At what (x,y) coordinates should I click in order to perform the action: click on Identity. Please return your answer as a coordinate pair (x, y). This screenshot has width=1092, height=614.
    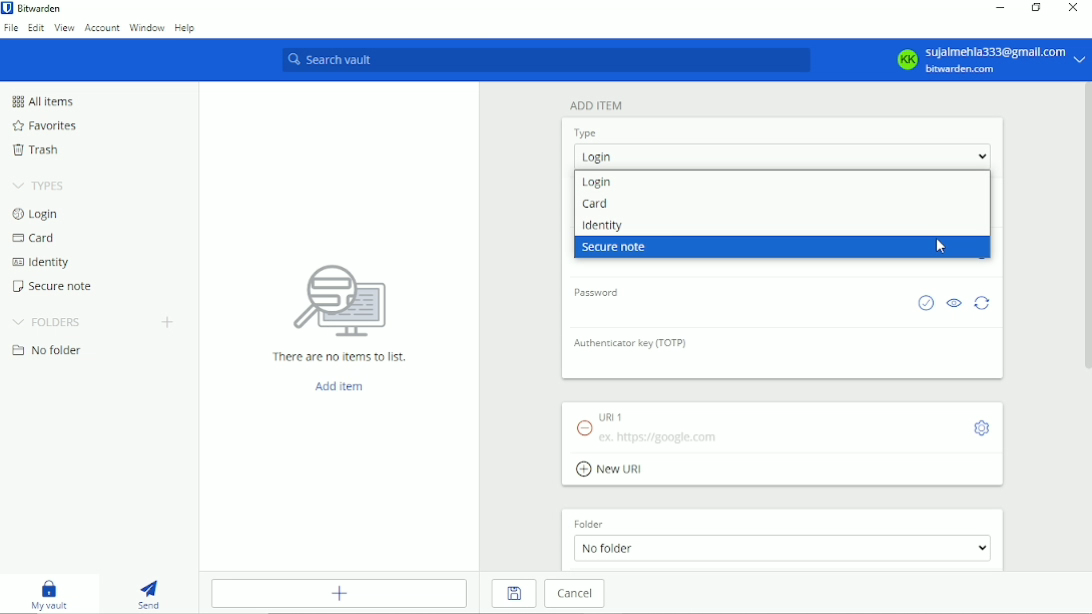
    Looking at the image, I should click on (40, 263).